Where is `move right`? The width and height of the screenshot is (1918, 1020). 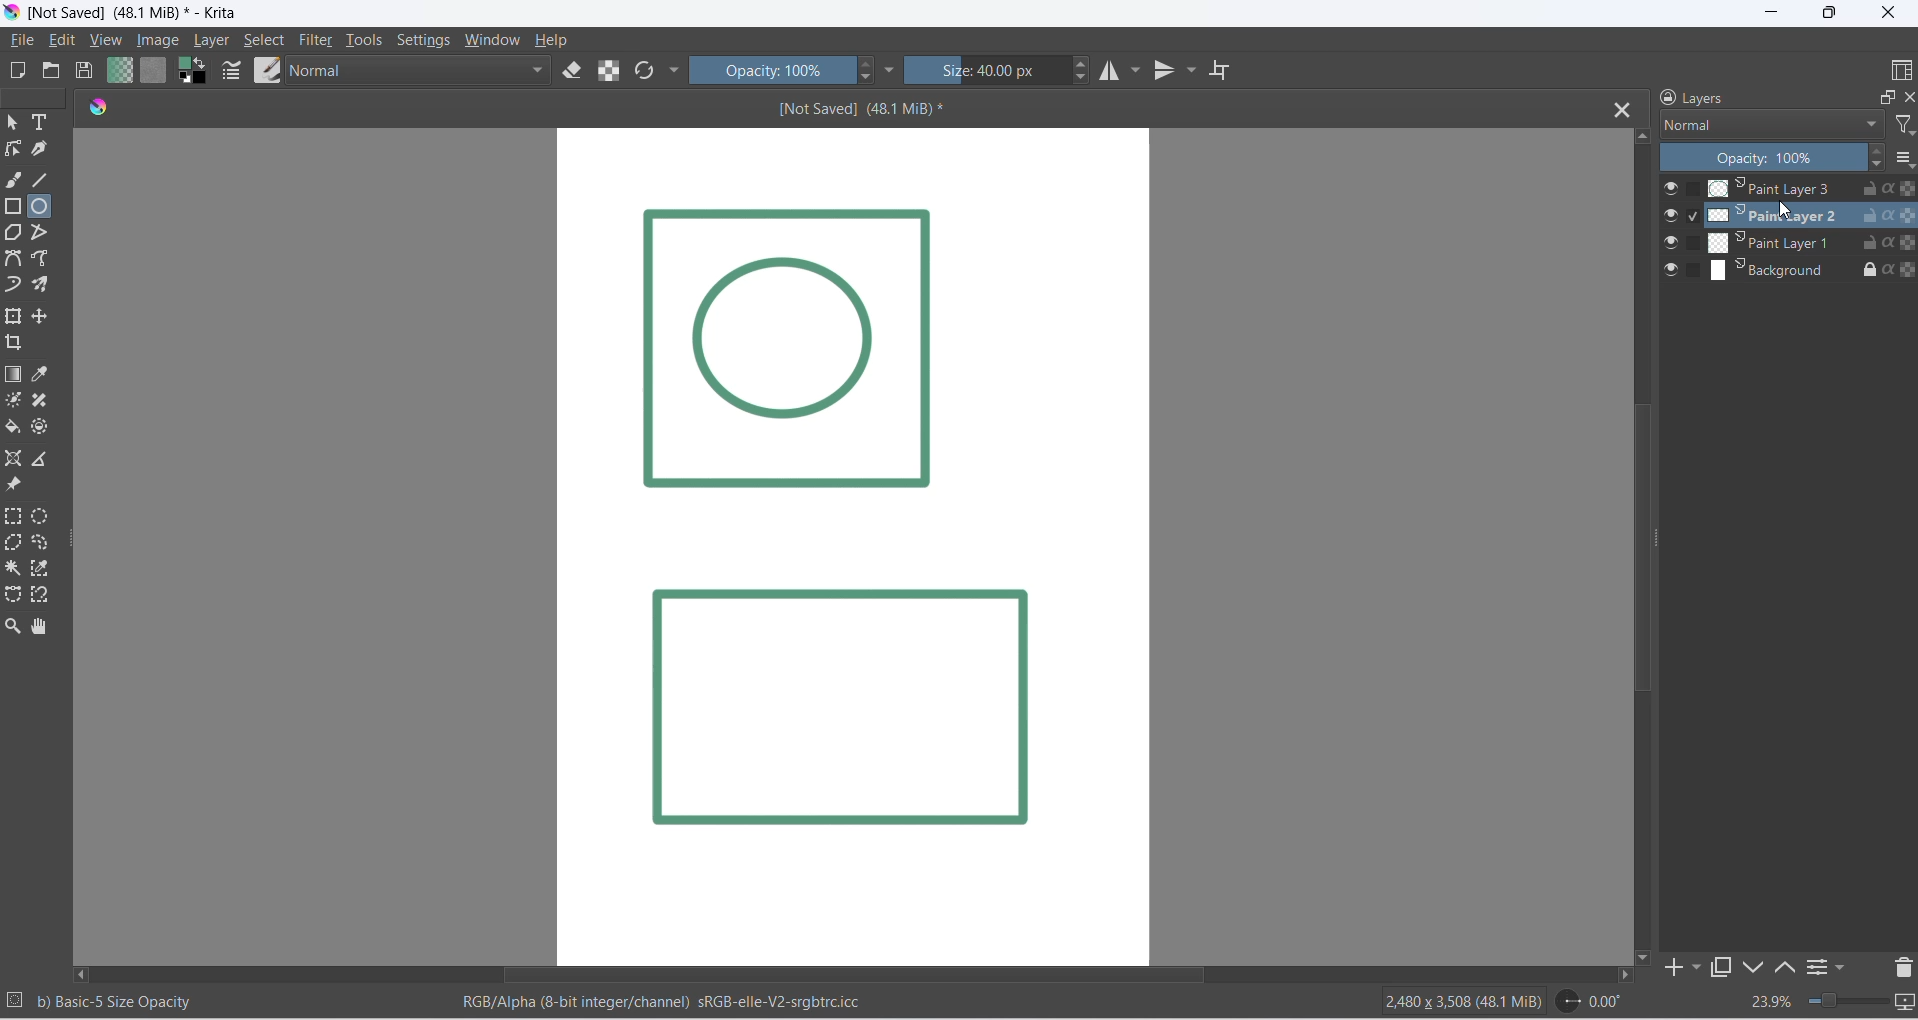 move right is located at coordinates (1623, 977).